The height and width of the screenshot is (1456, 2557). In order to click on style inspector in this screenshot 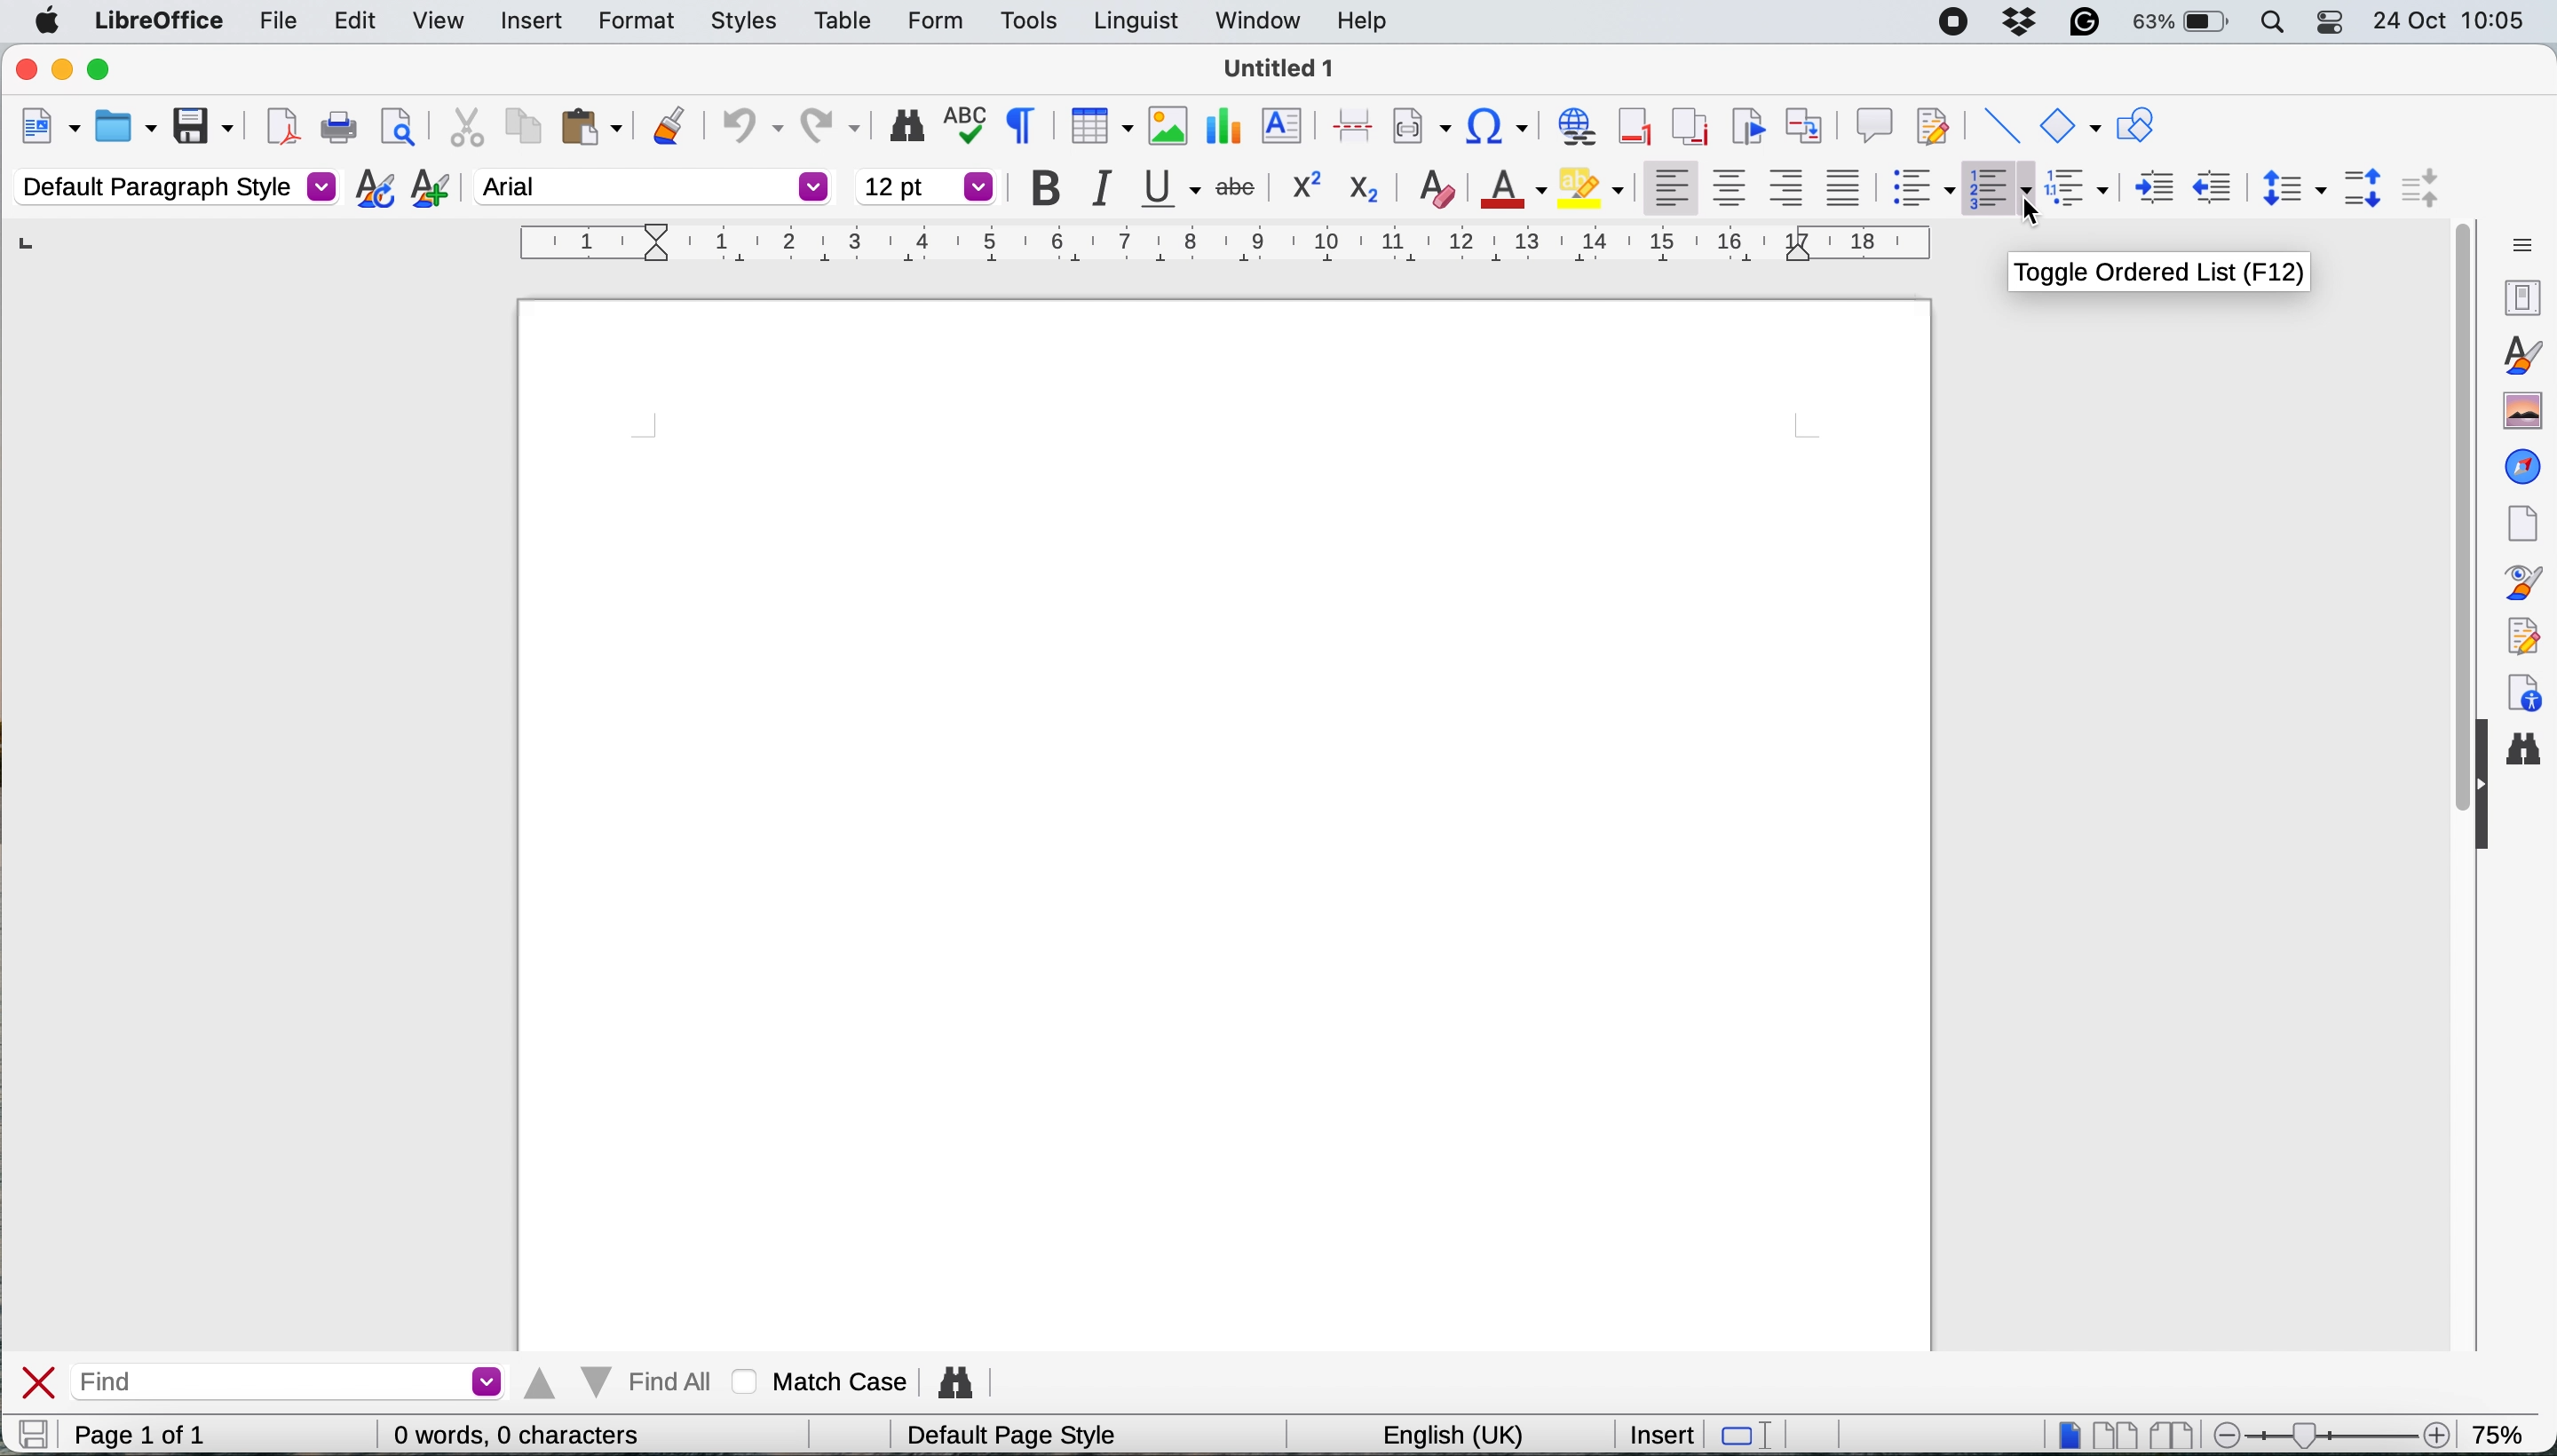, I will do `click(2516, 582)`.